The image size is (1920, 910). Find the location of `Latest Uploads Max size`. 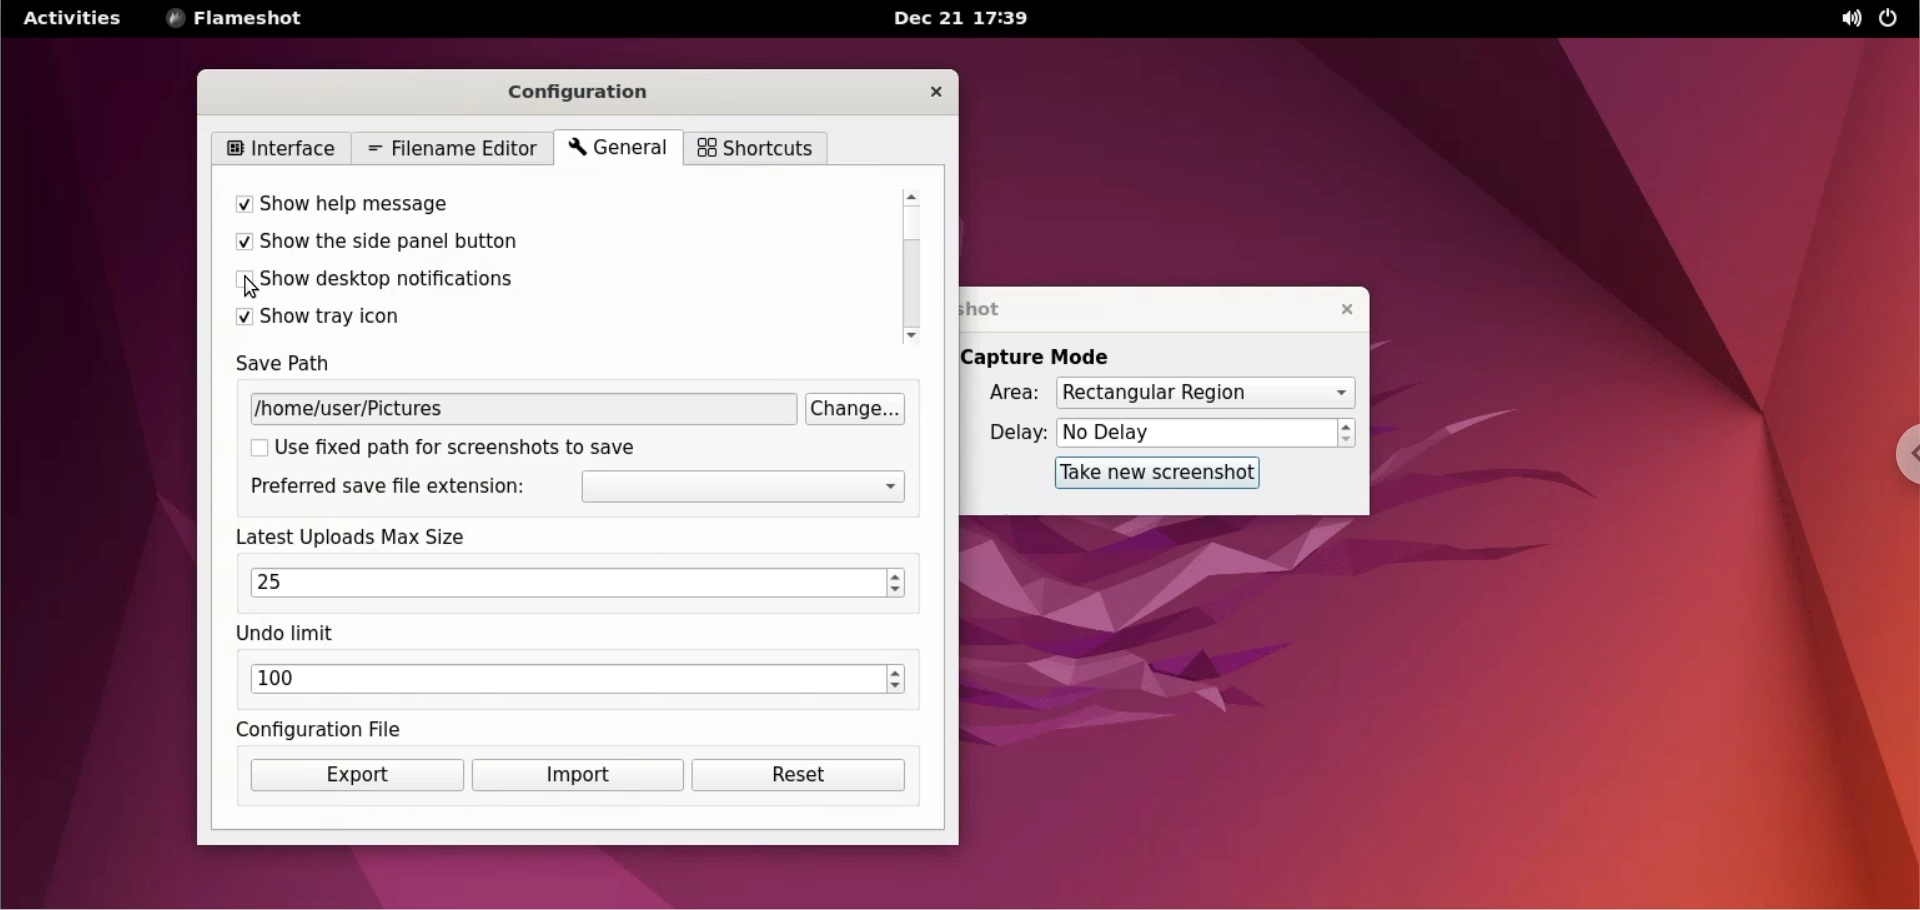

Latest Uploads Max size is located at coordinates (374, 537).